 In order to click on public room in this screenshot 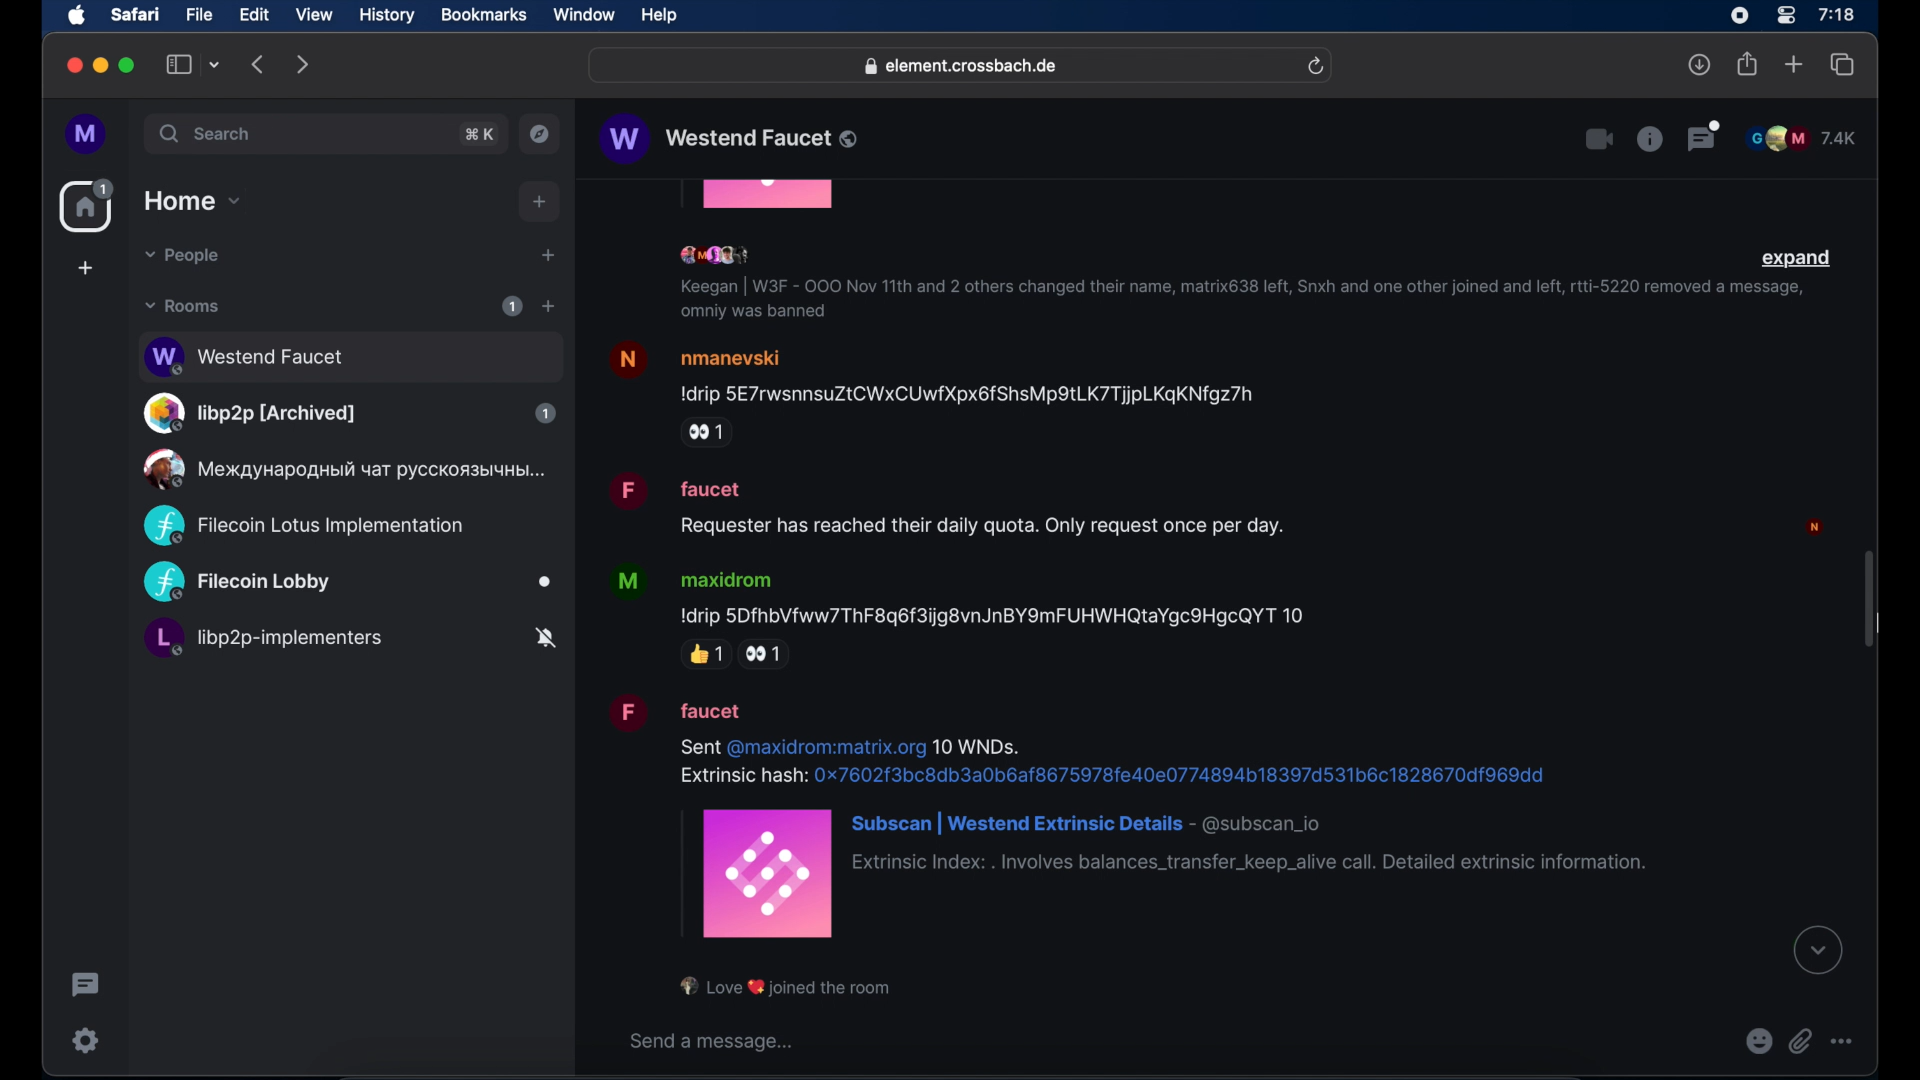, I will do `click(348, 583)`.